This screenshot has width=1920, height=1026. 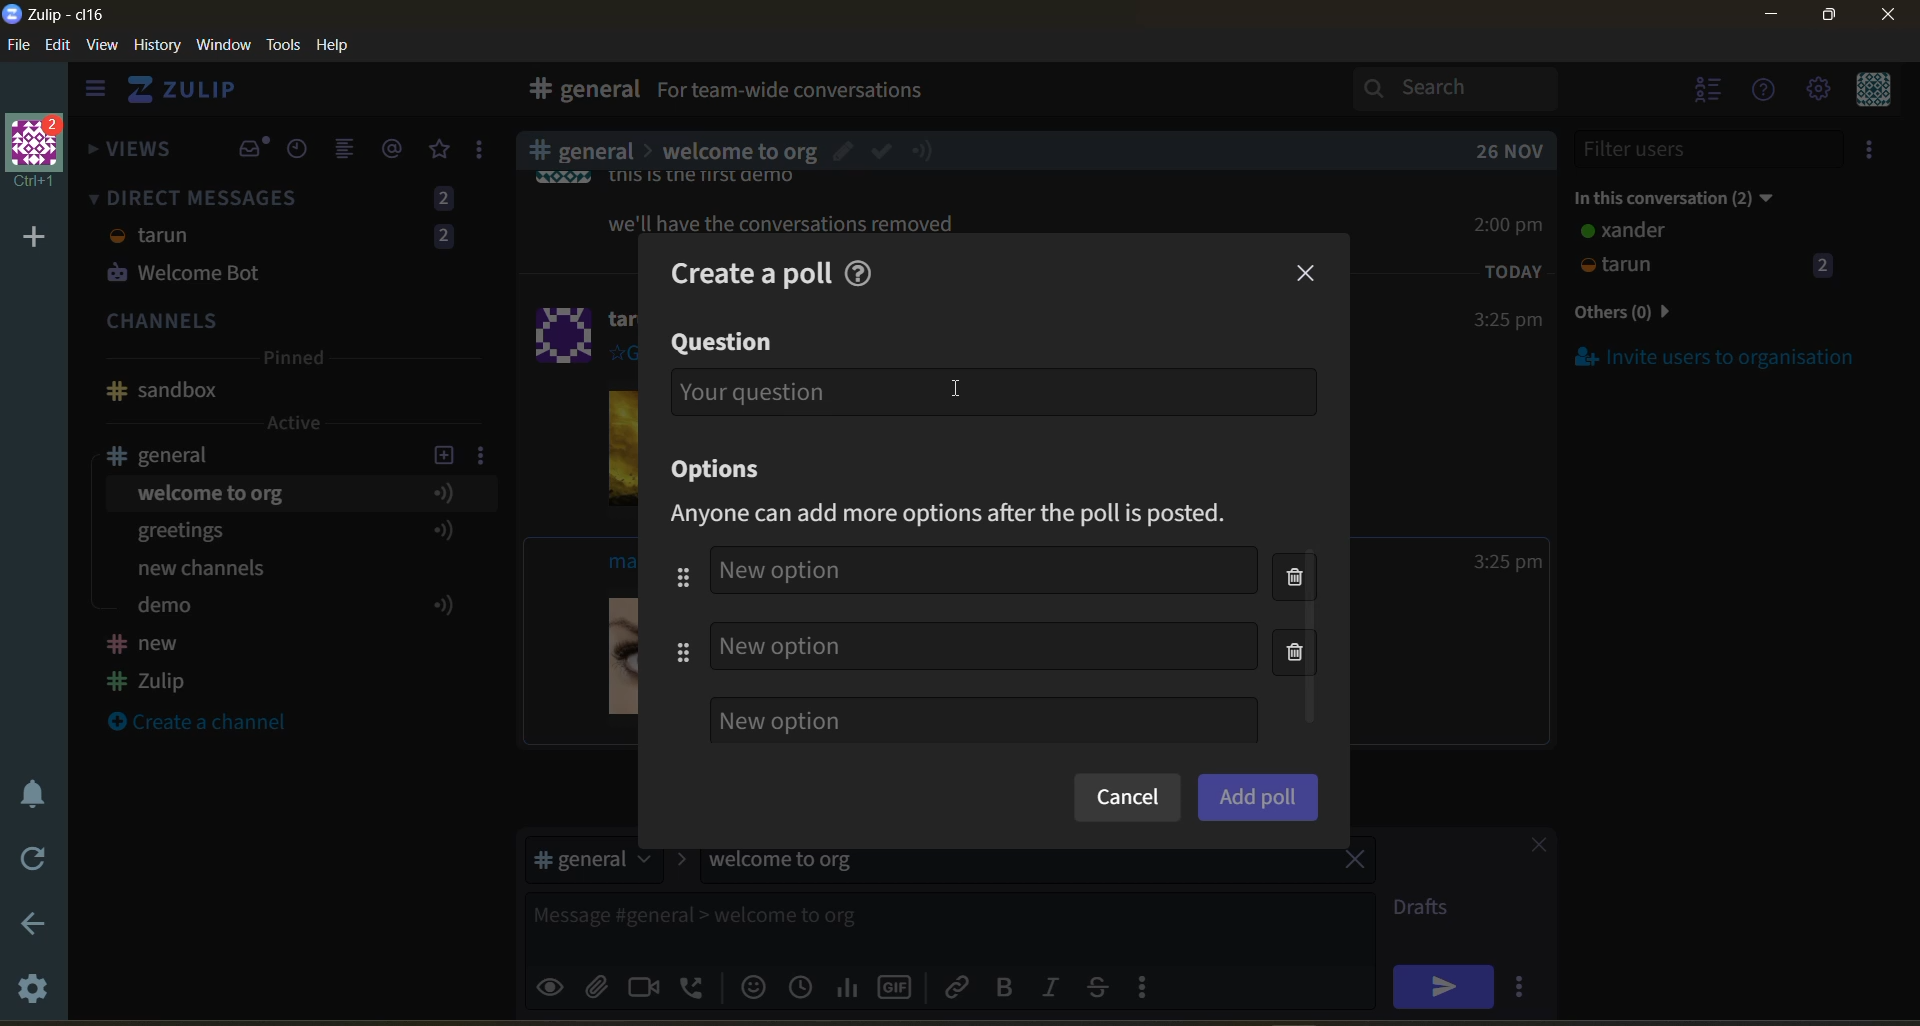 What do you see at coordinates (292, 361) in the screenshot?
I see `pinned` at bounding box center [292, 361].